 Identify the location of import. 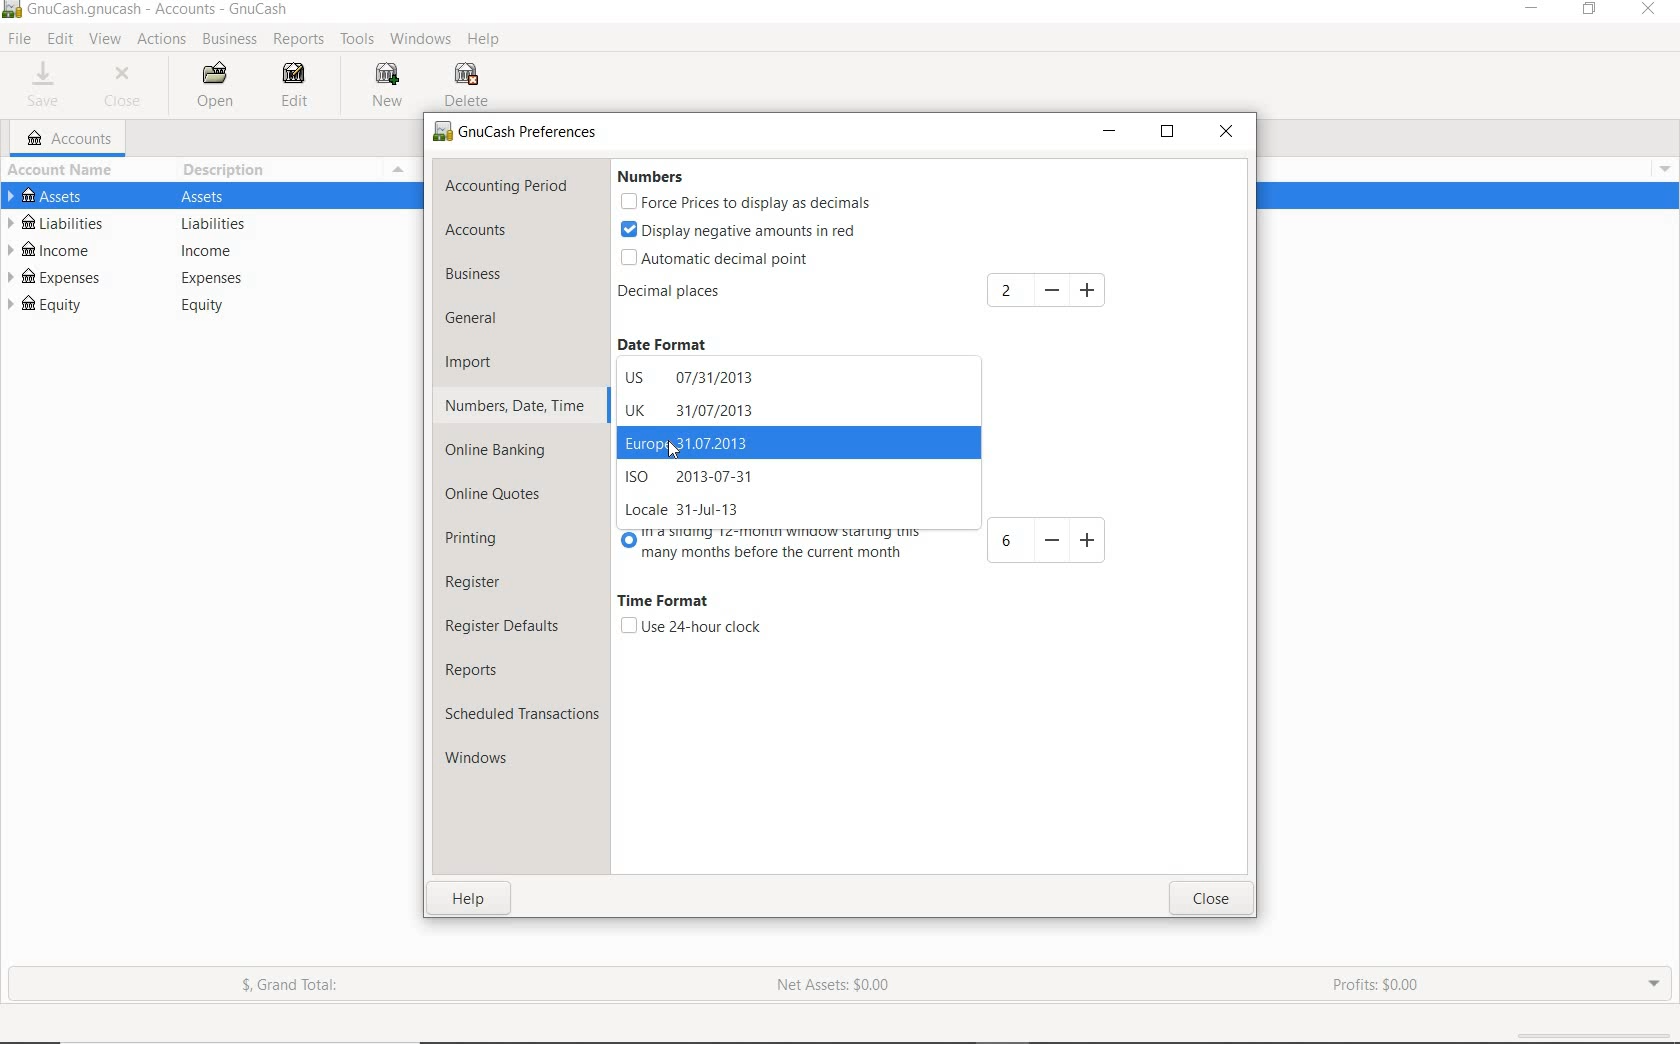
(483, 361).